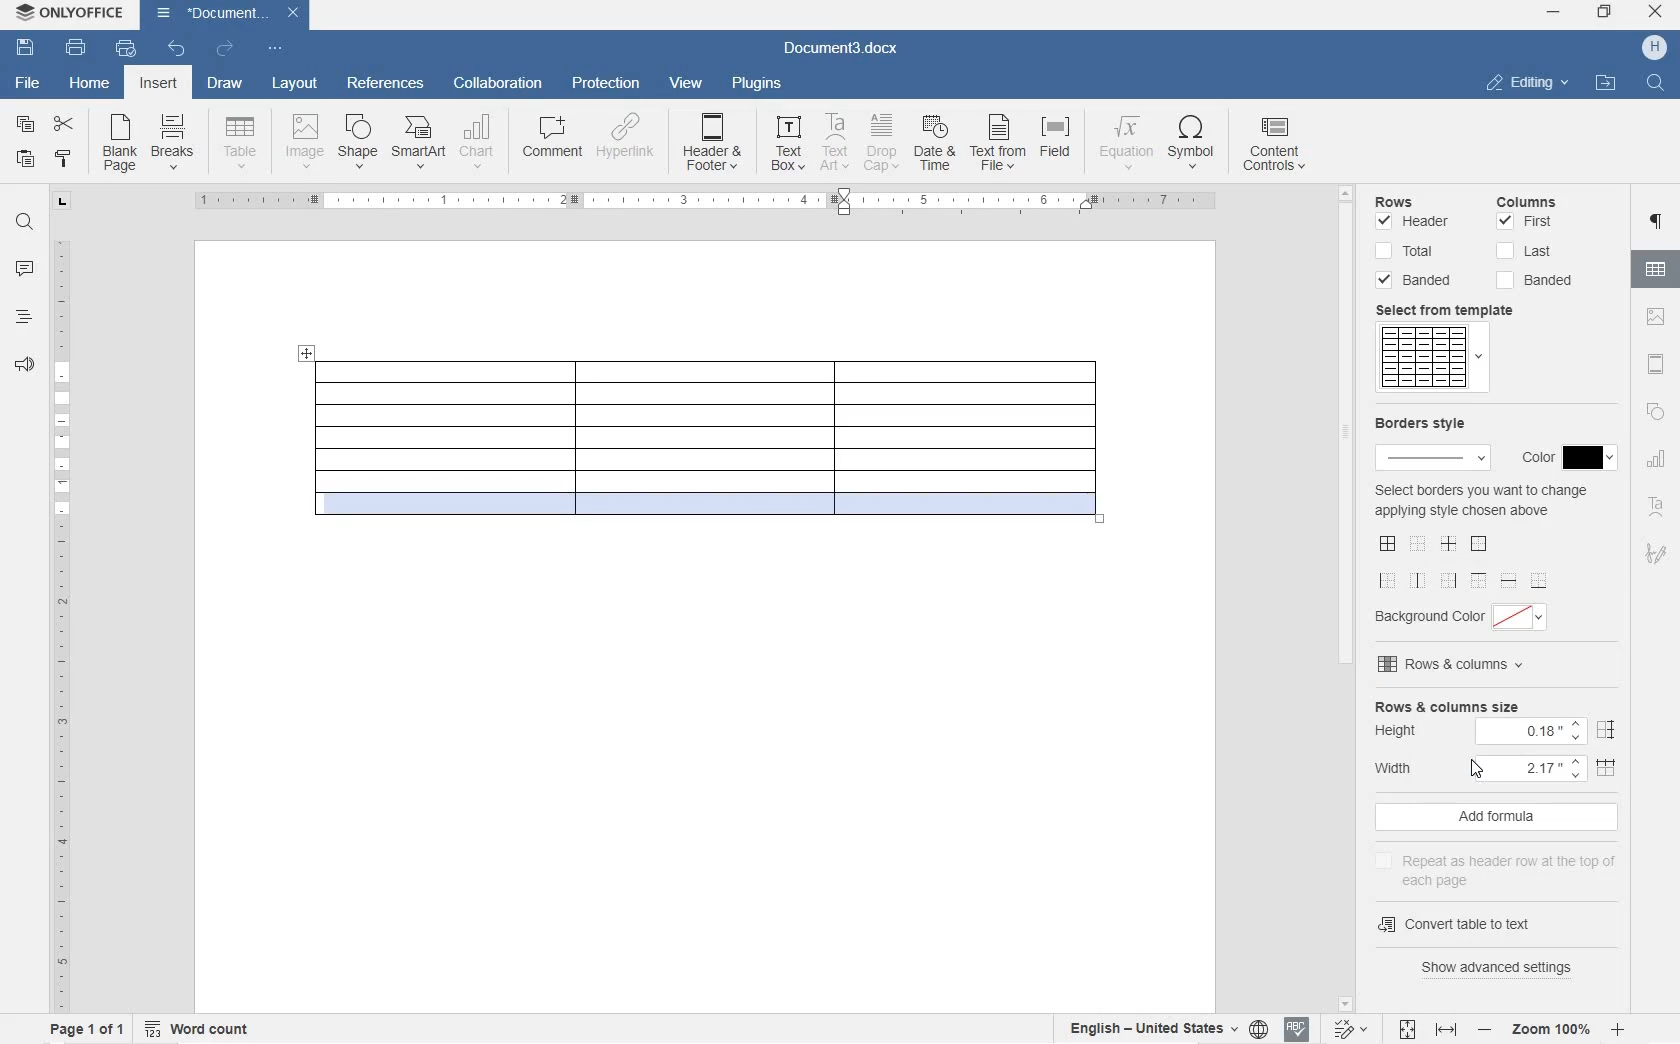 This screenshot has width=1680, height=1044. Describe the element at coordinates (1126, 146) in the screenshot. I see `EQUATION` at that location.